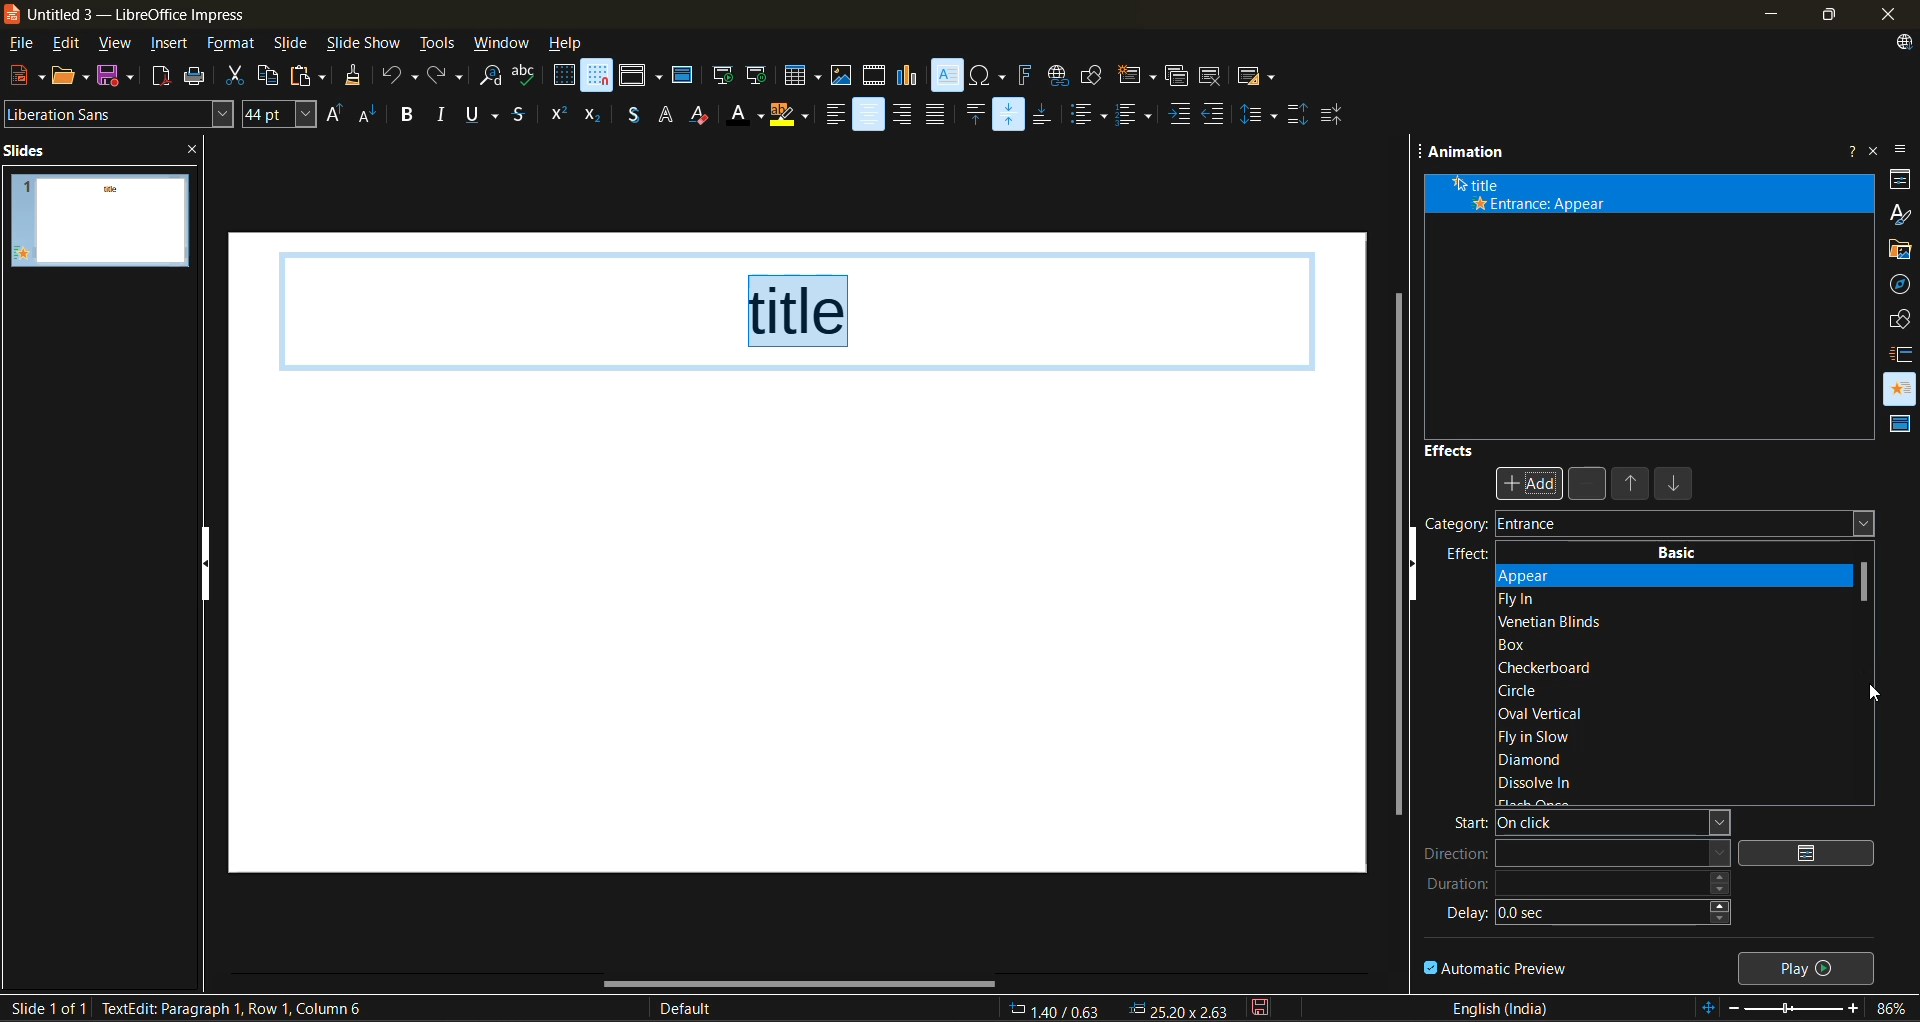  I want to click on insert text box, so click(945, 76).